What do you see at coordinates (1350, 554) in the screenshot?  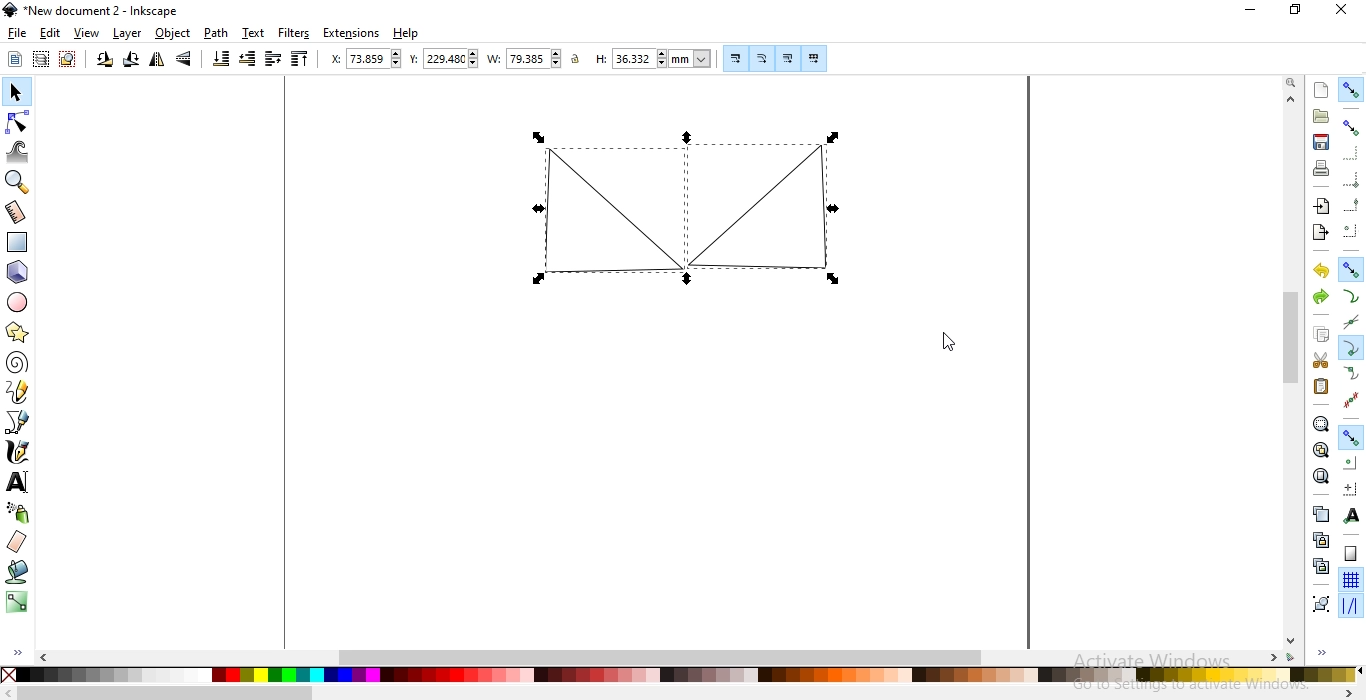 I see `snap to page border` at bounding box center [1350, 554].